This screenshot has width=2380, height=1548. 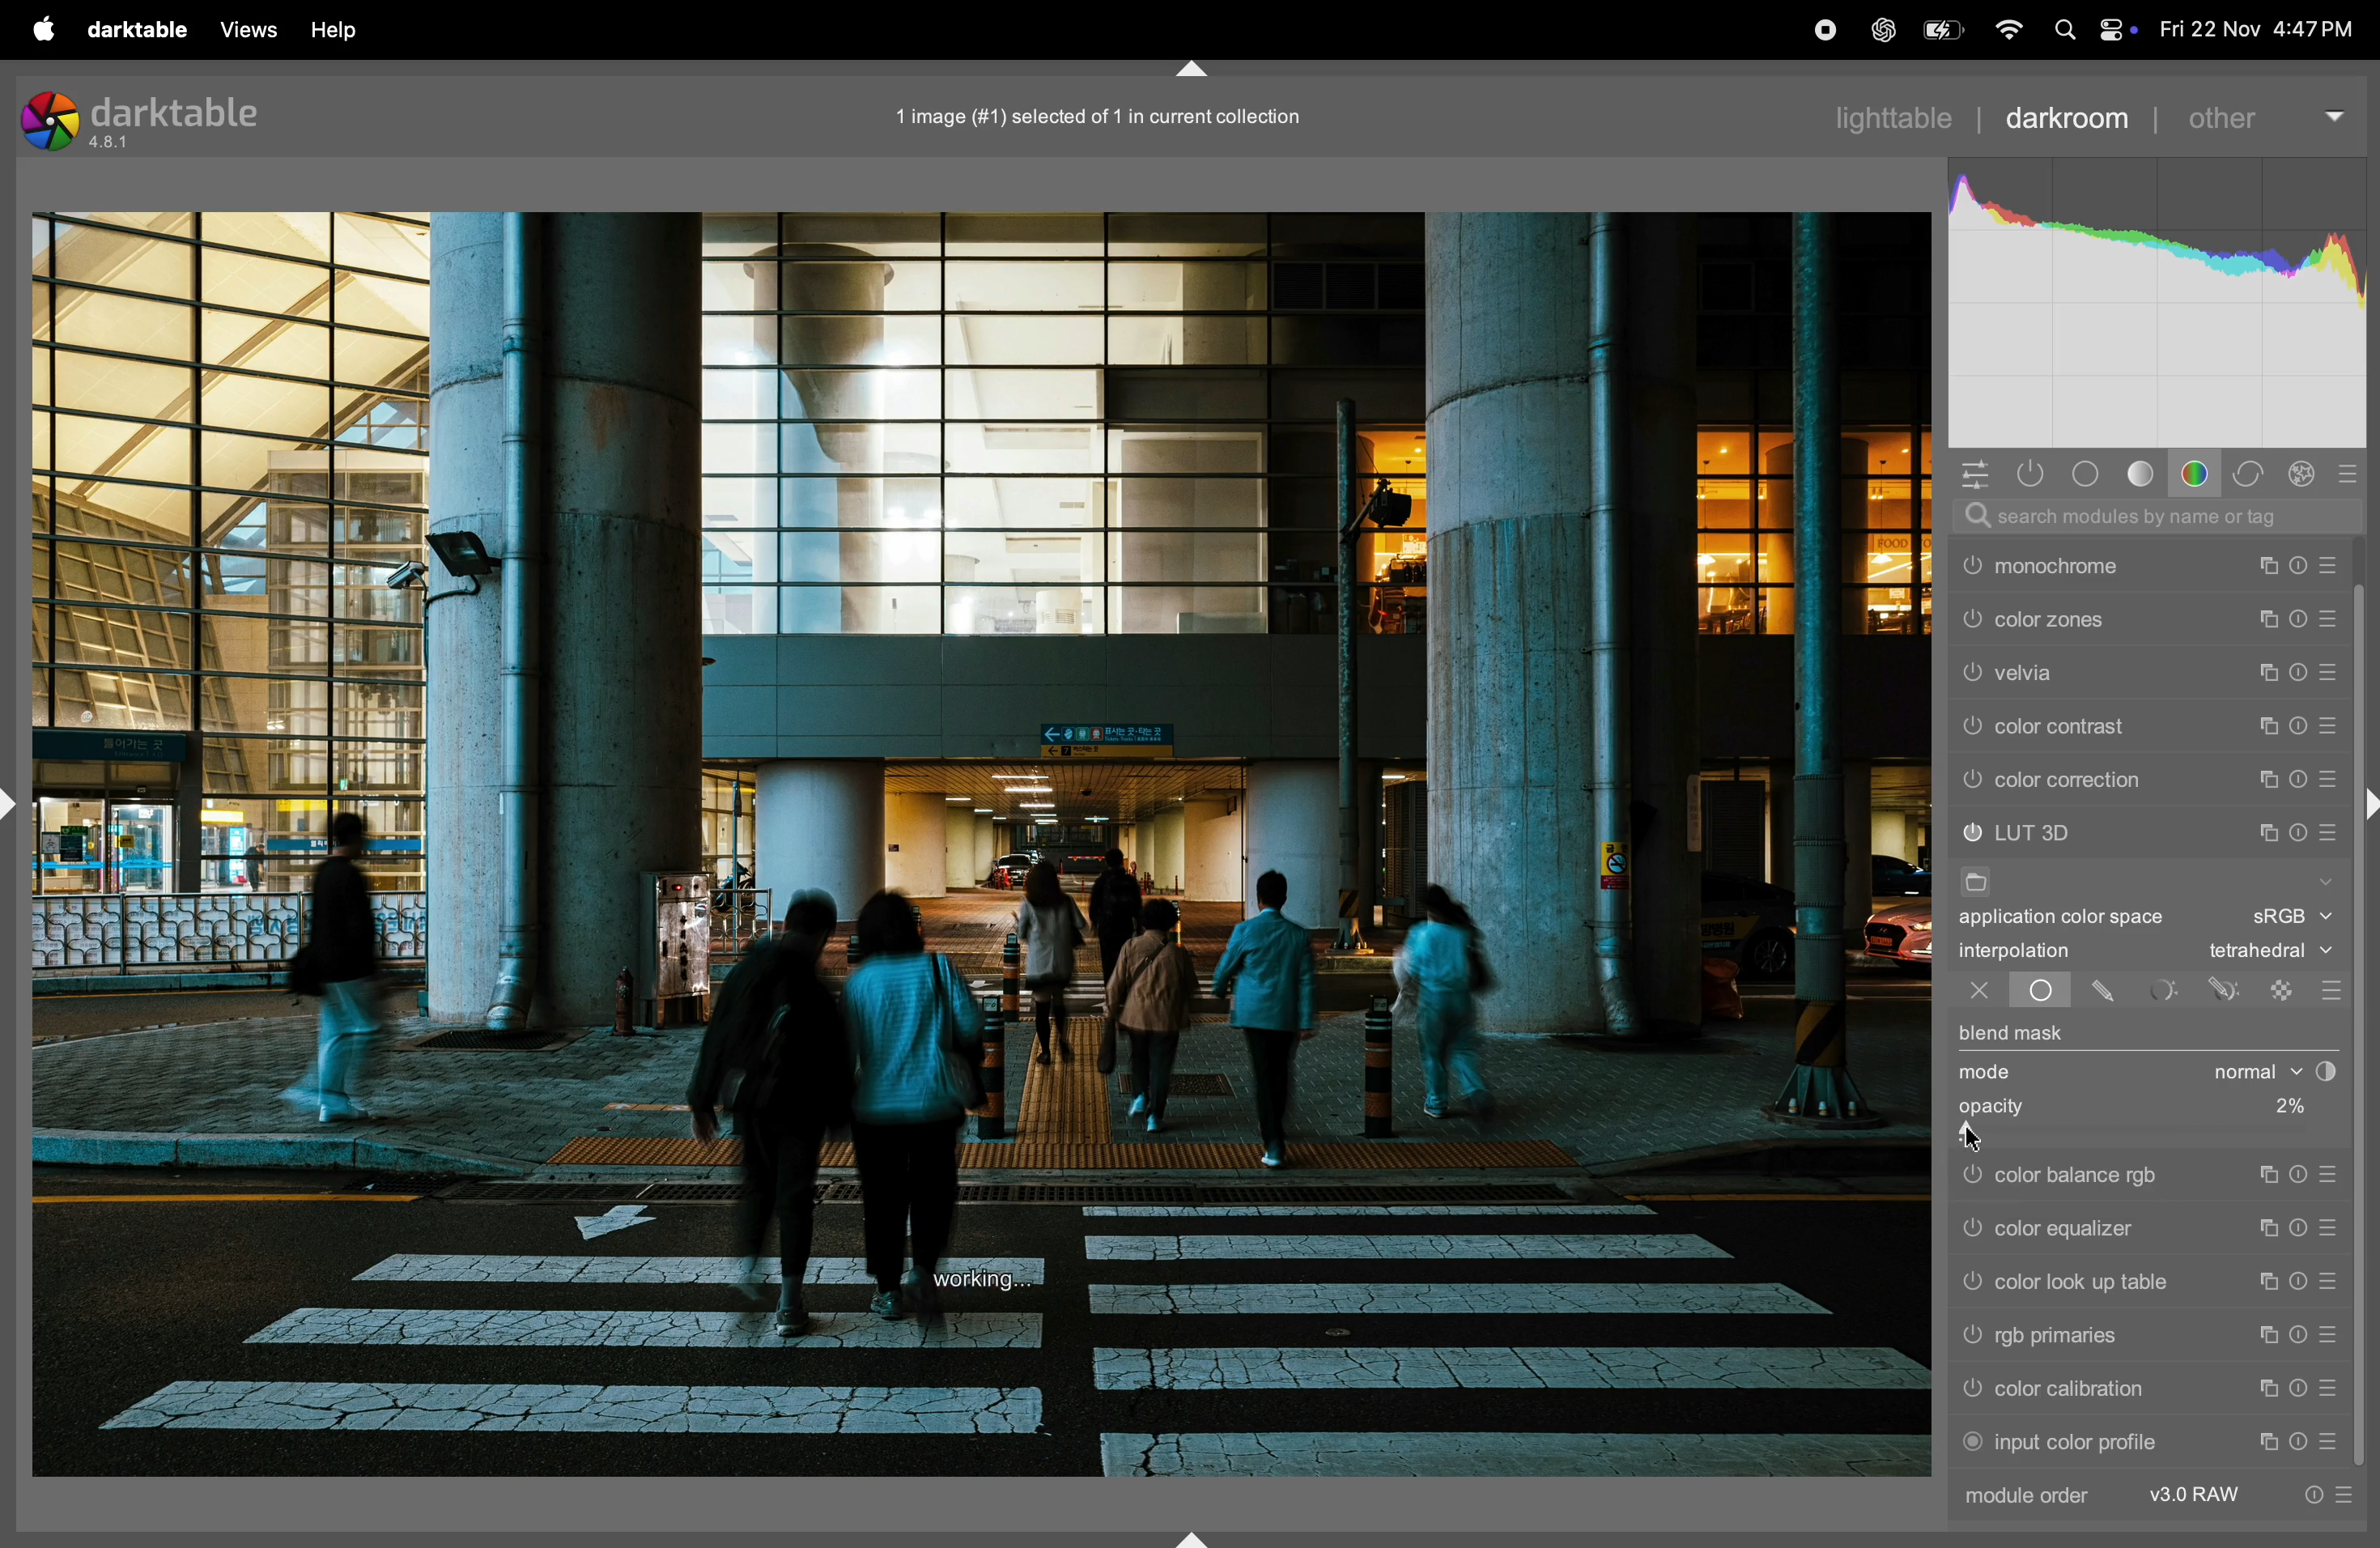 What do you see at coordinates (2260, 29) in the screenshot?
I see `date and time` at bounding box center [2260, 29].